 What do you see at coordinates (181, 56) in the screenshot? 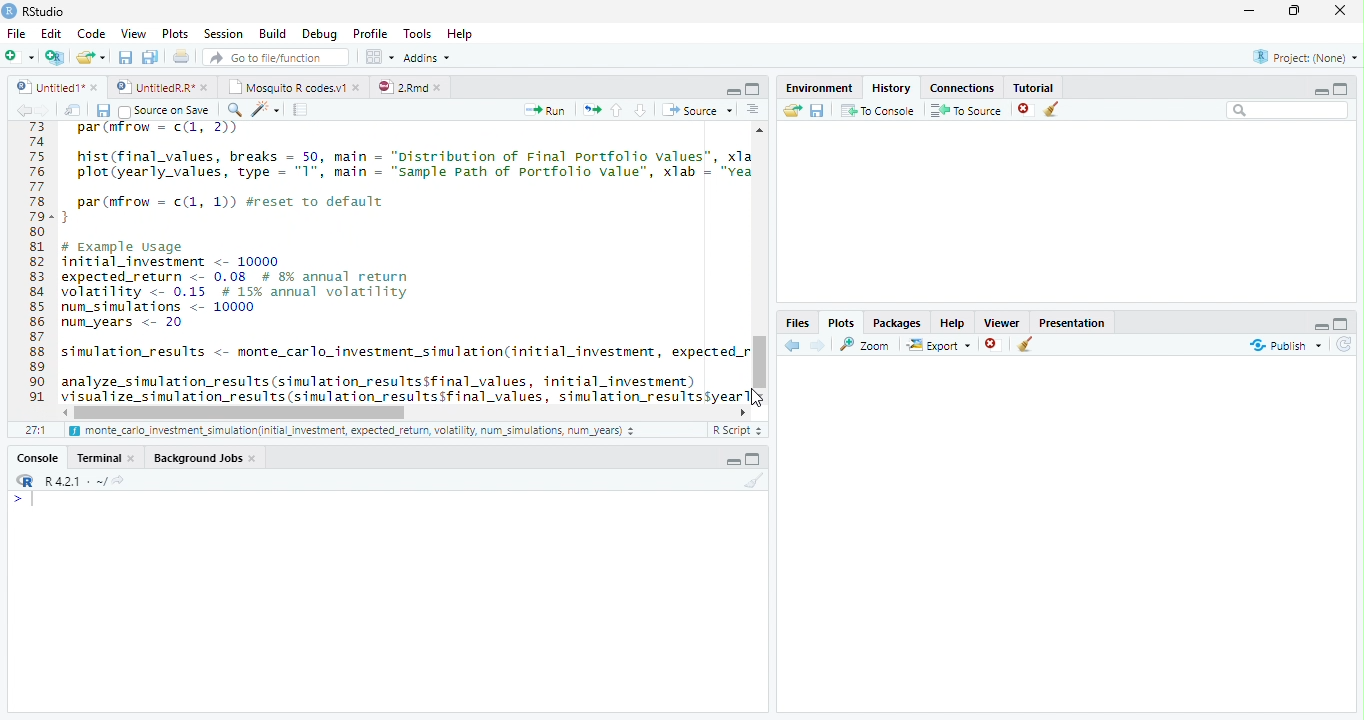
I see `Print` at bounding box center [181, 56].